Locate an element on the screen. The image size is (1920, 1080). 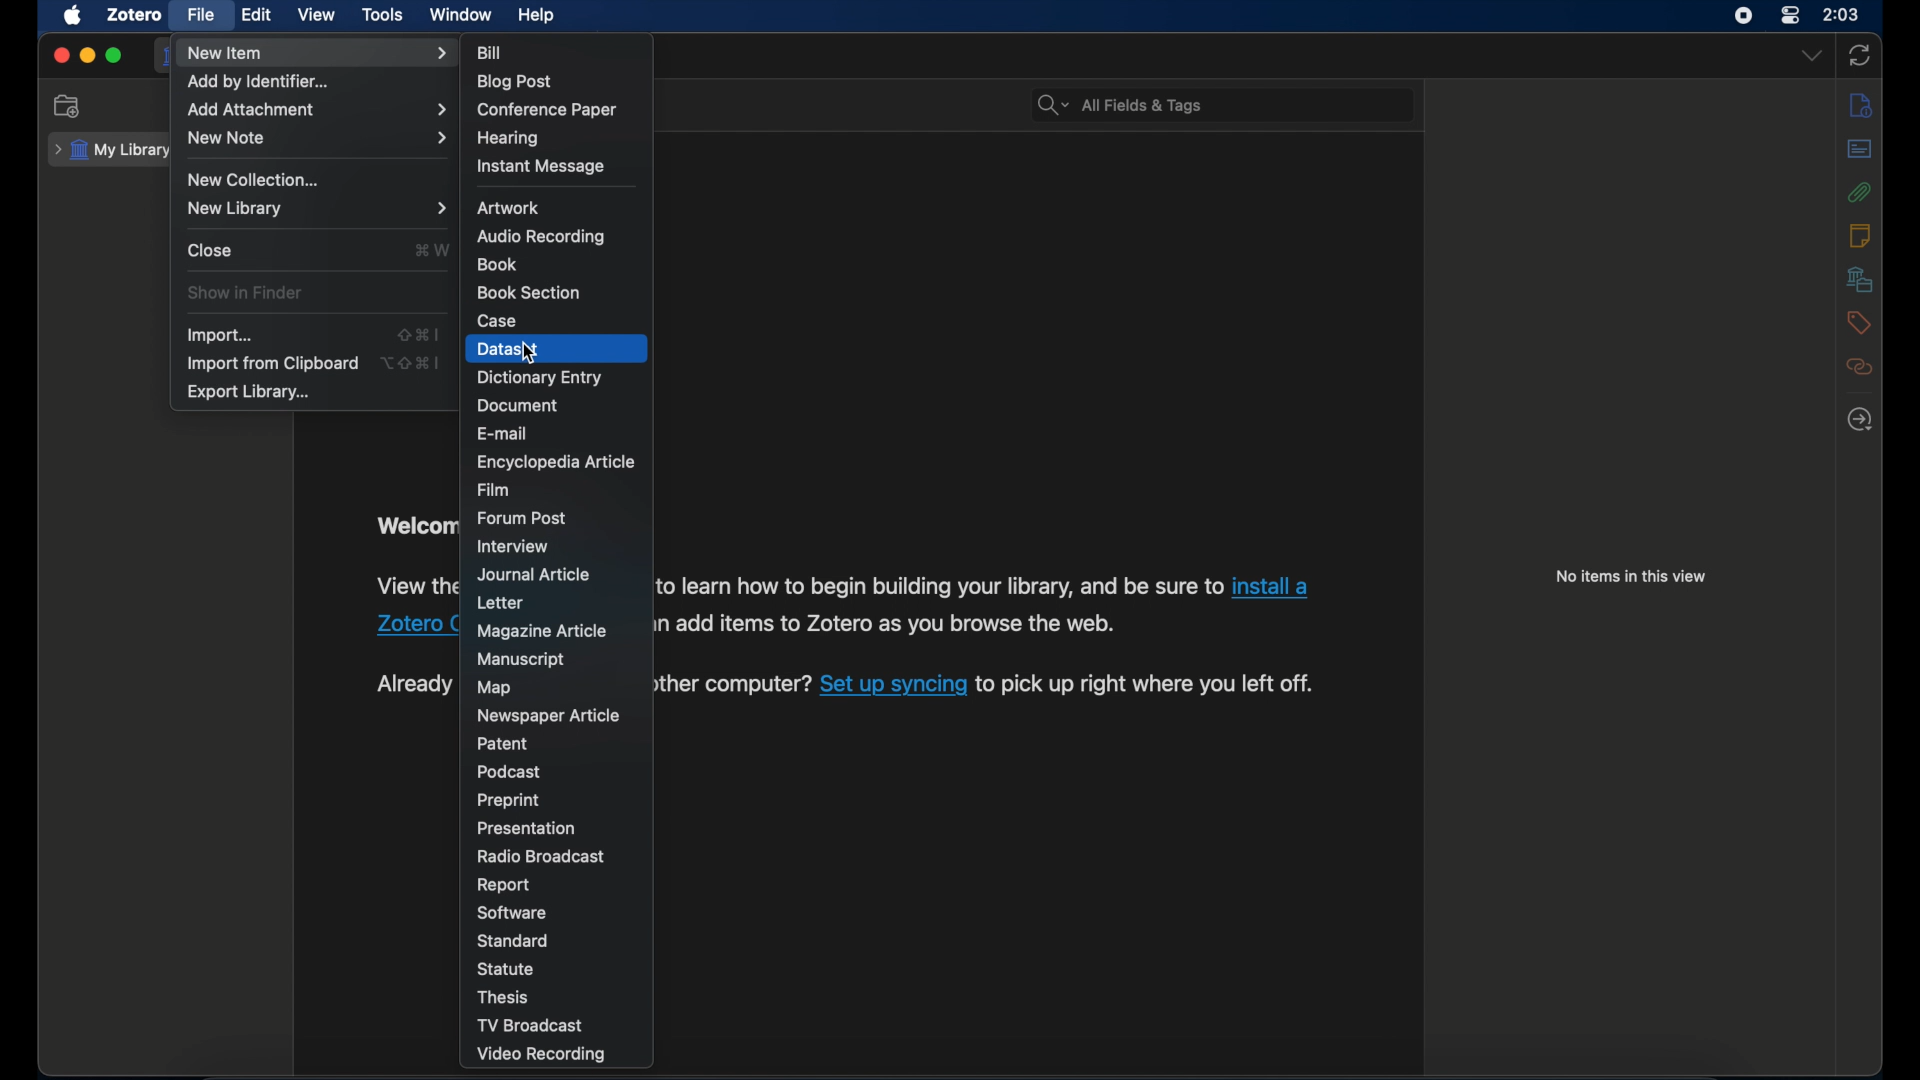
zotero is located at coordinates (134, 14).